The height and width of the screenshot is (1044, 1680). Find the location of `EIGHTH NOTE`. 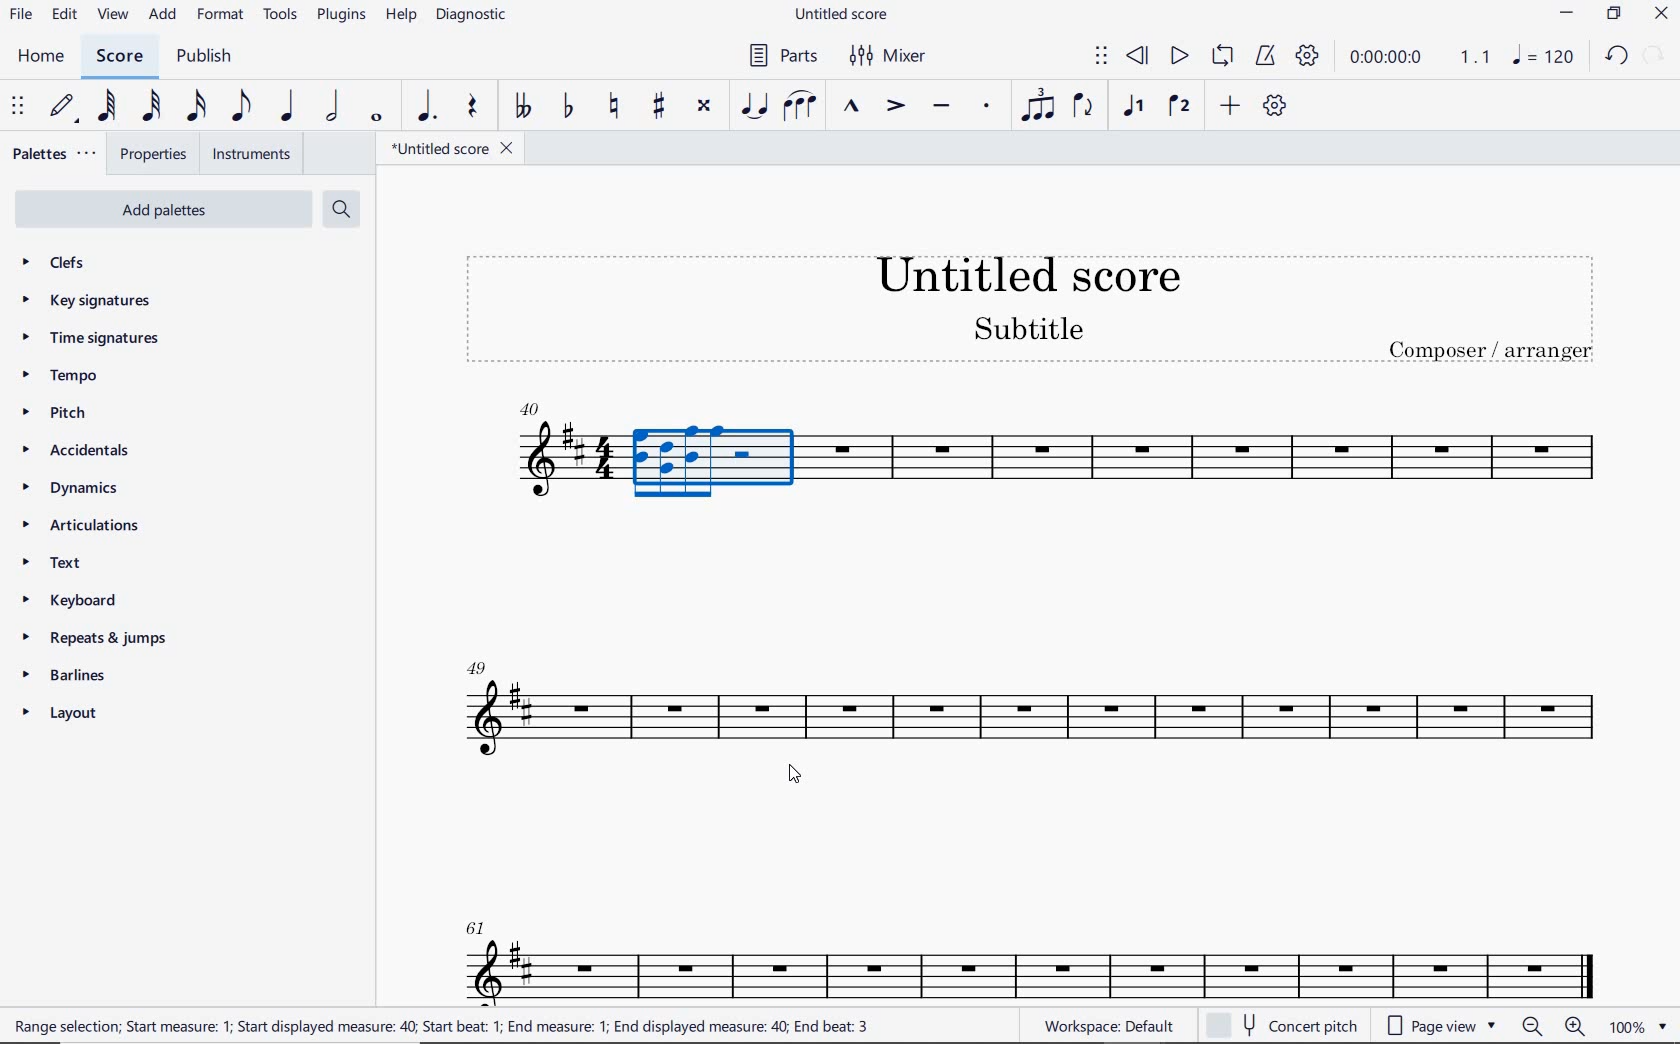

EIGHTH NOTE is located at coordinates (239, 107).